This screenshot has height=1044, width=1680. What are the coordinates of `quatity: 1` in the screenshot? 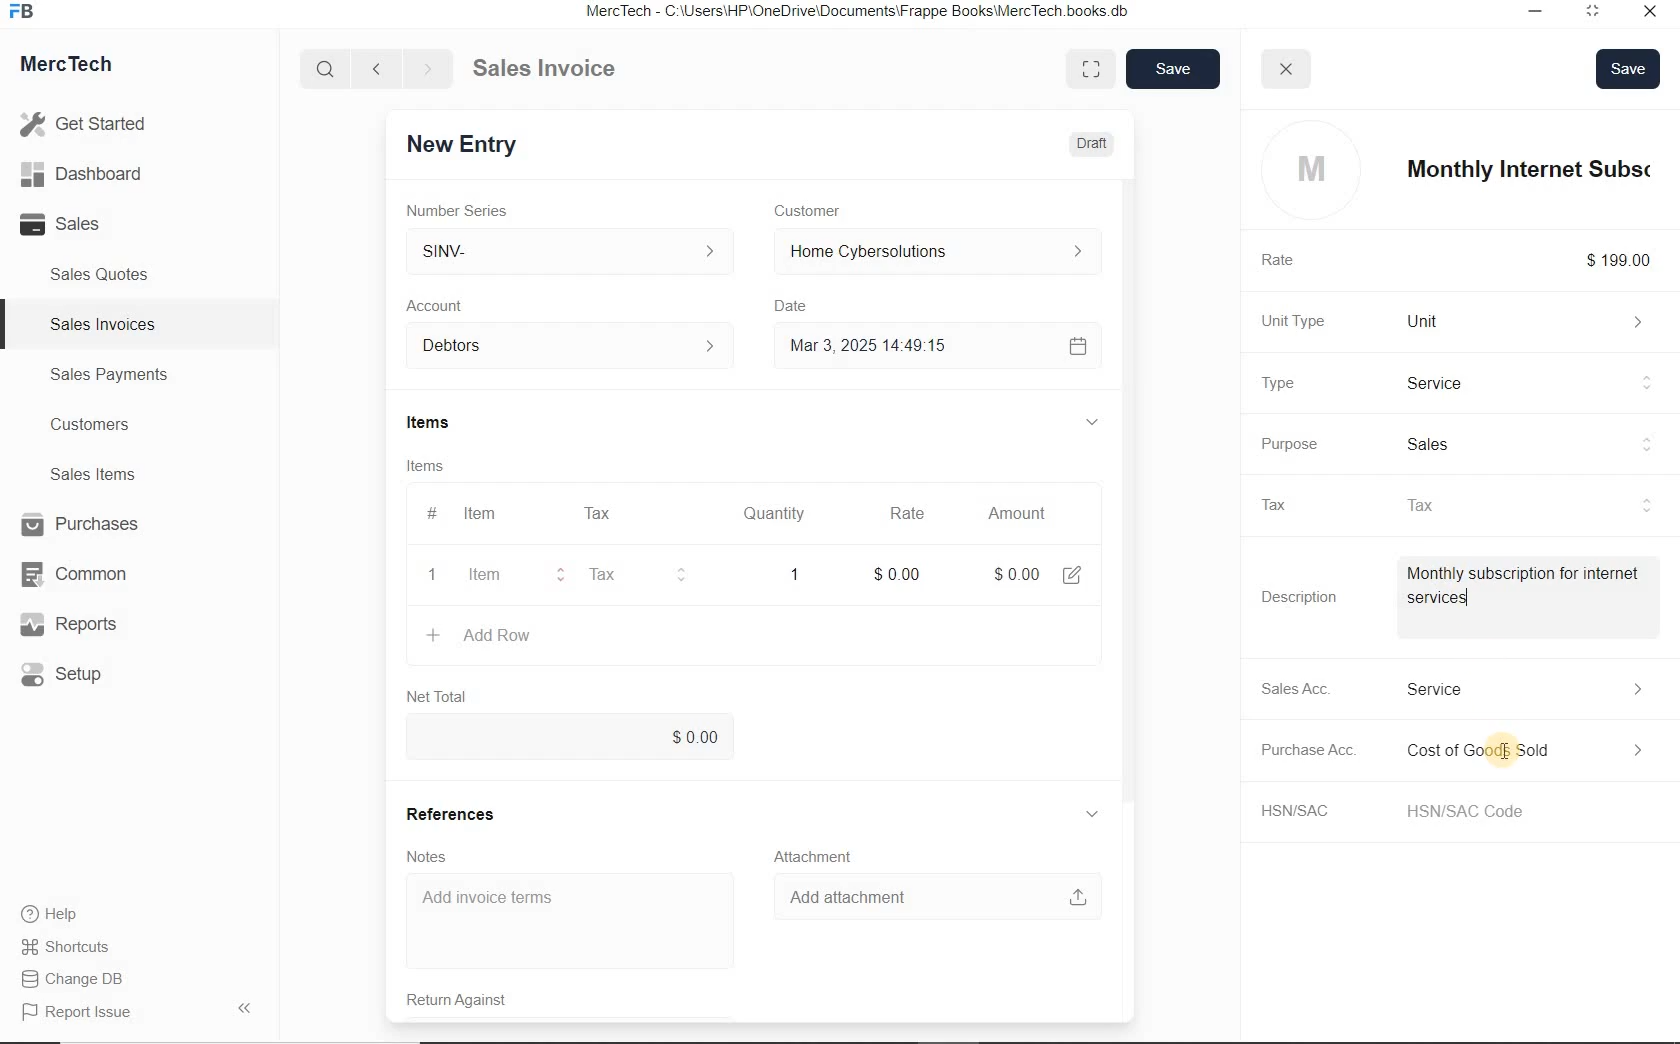 It's located at (784, 573).